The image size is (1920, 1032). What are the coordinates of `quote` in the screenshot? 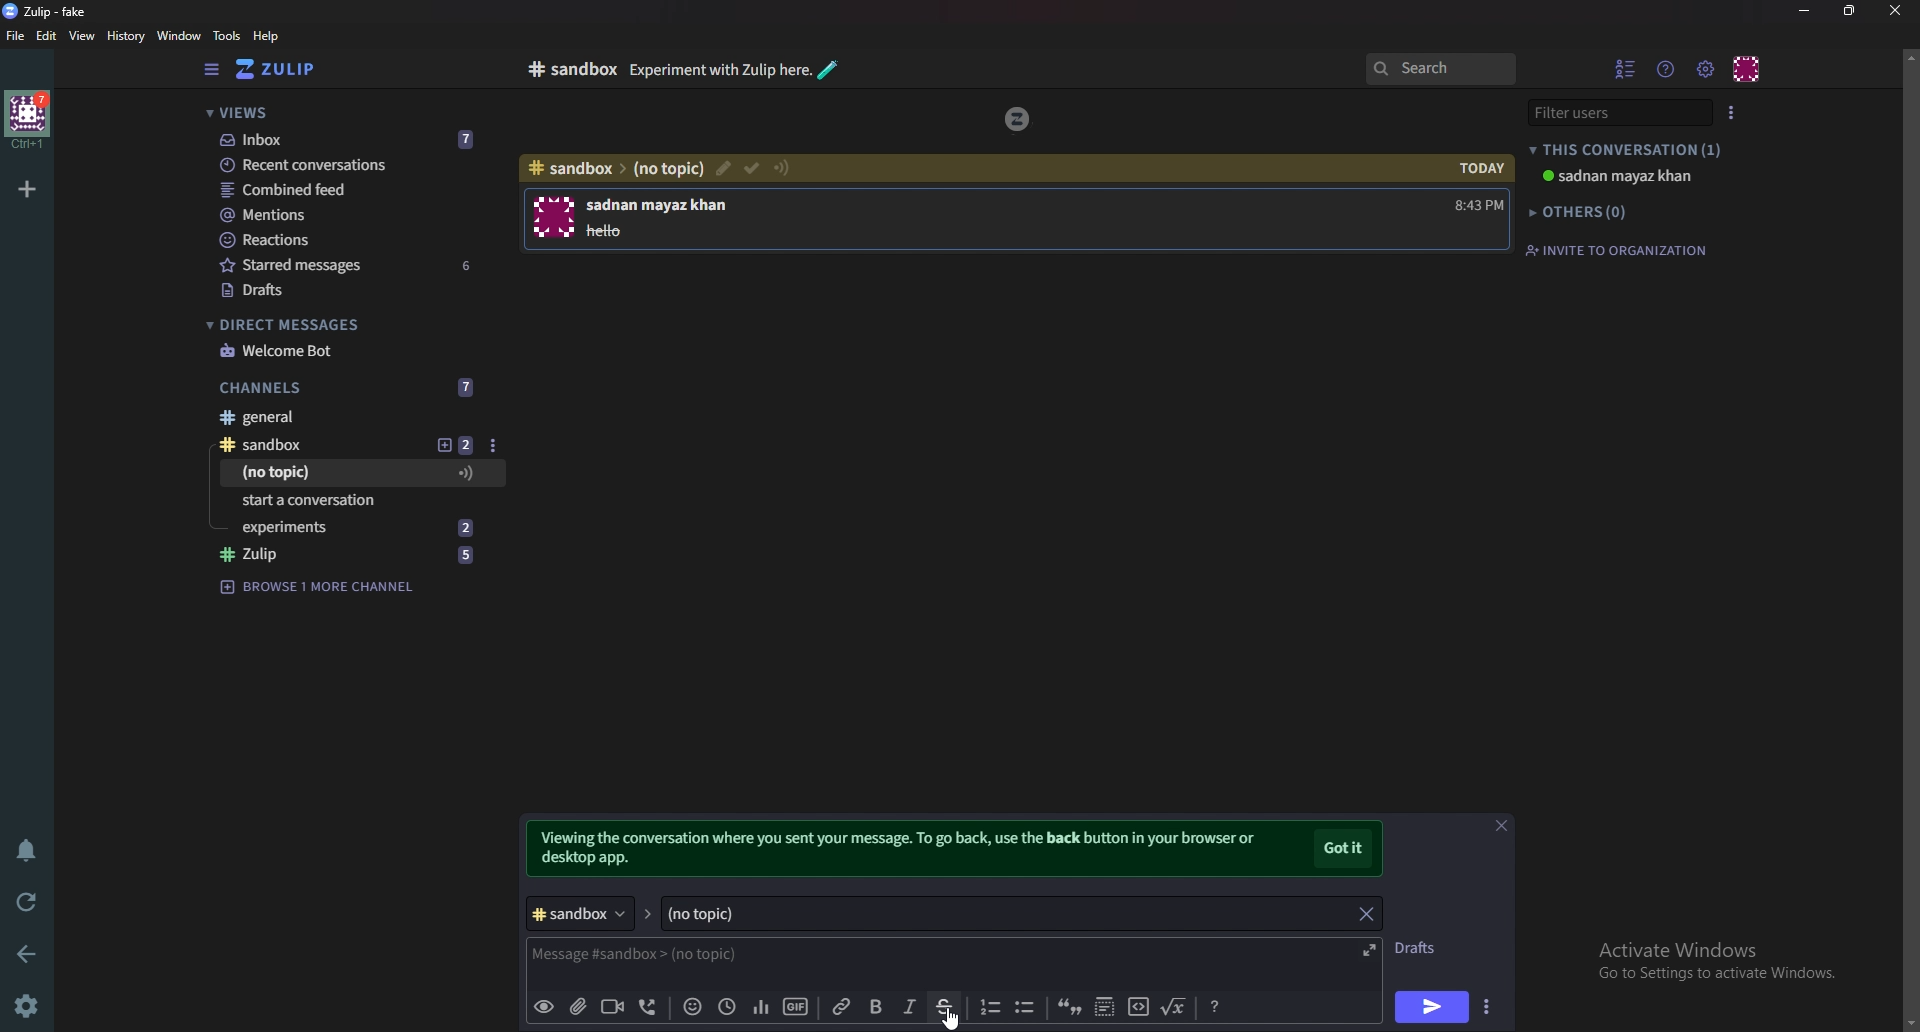 It's located at (1069, 1008).